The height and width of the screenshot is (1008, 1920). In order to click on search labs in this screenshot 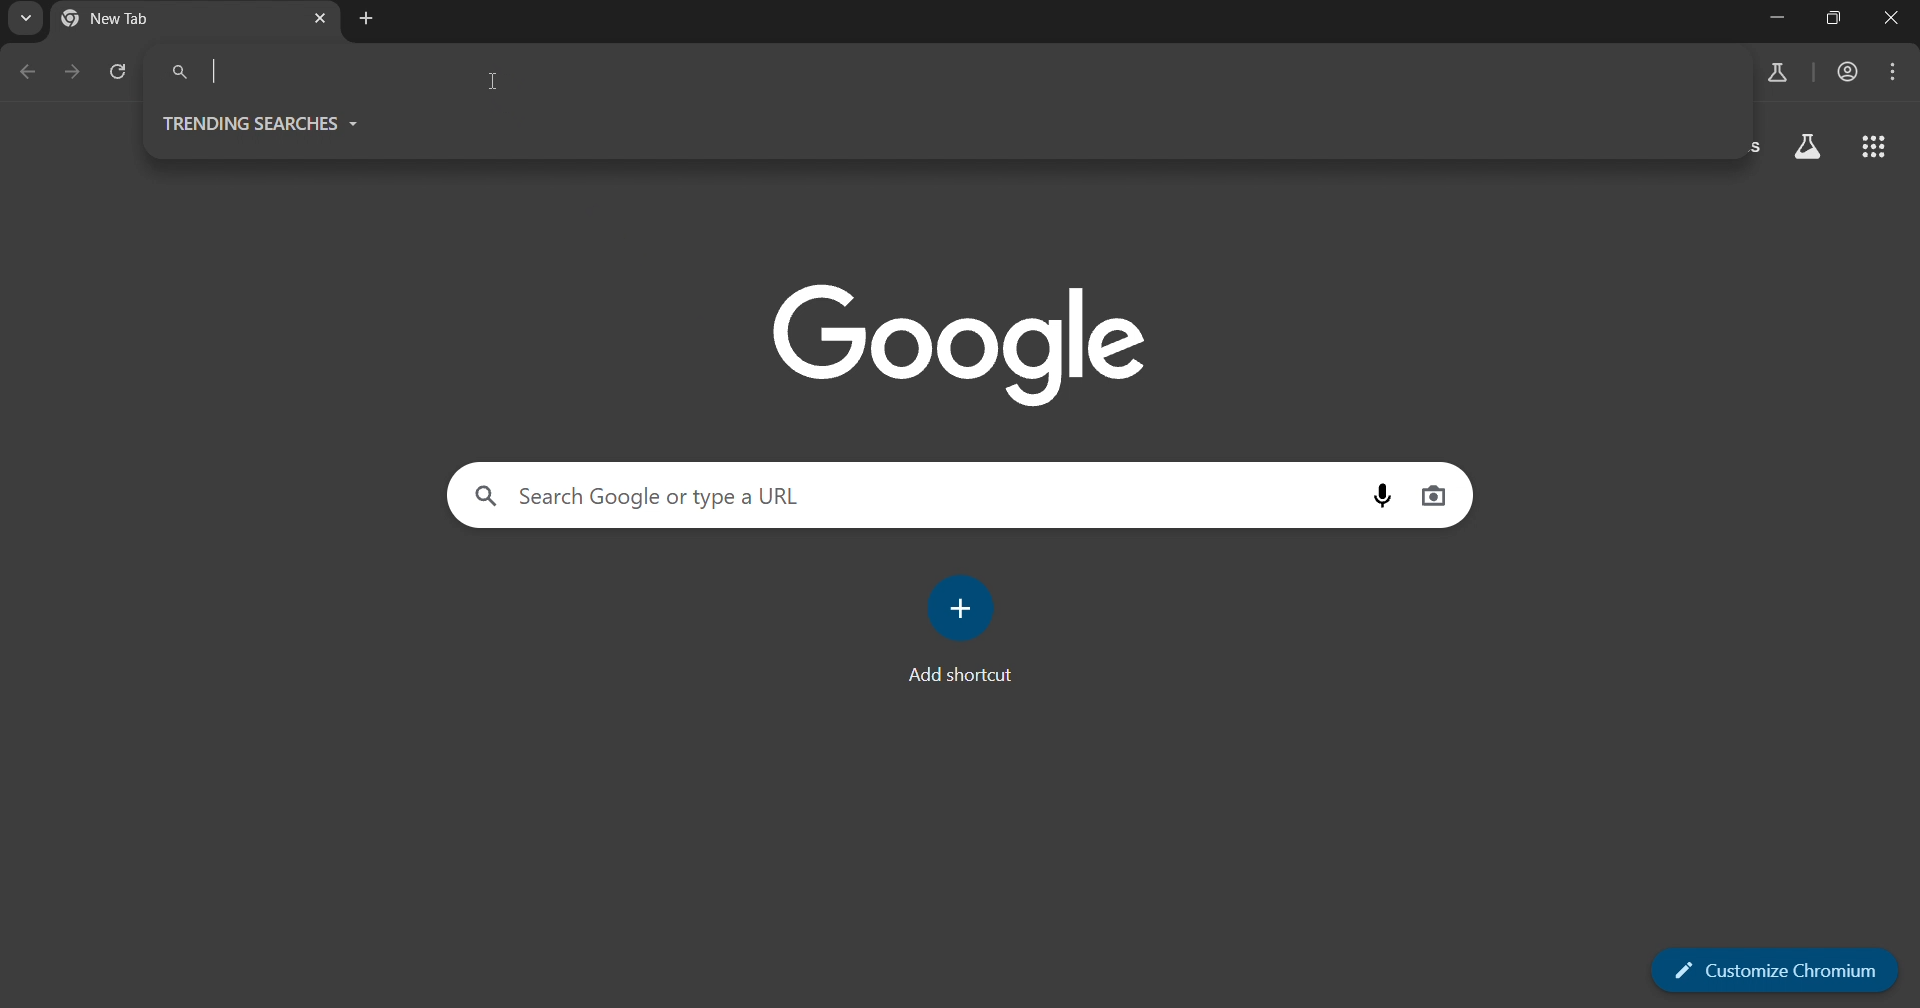, I will do `click(1777, 72)`.